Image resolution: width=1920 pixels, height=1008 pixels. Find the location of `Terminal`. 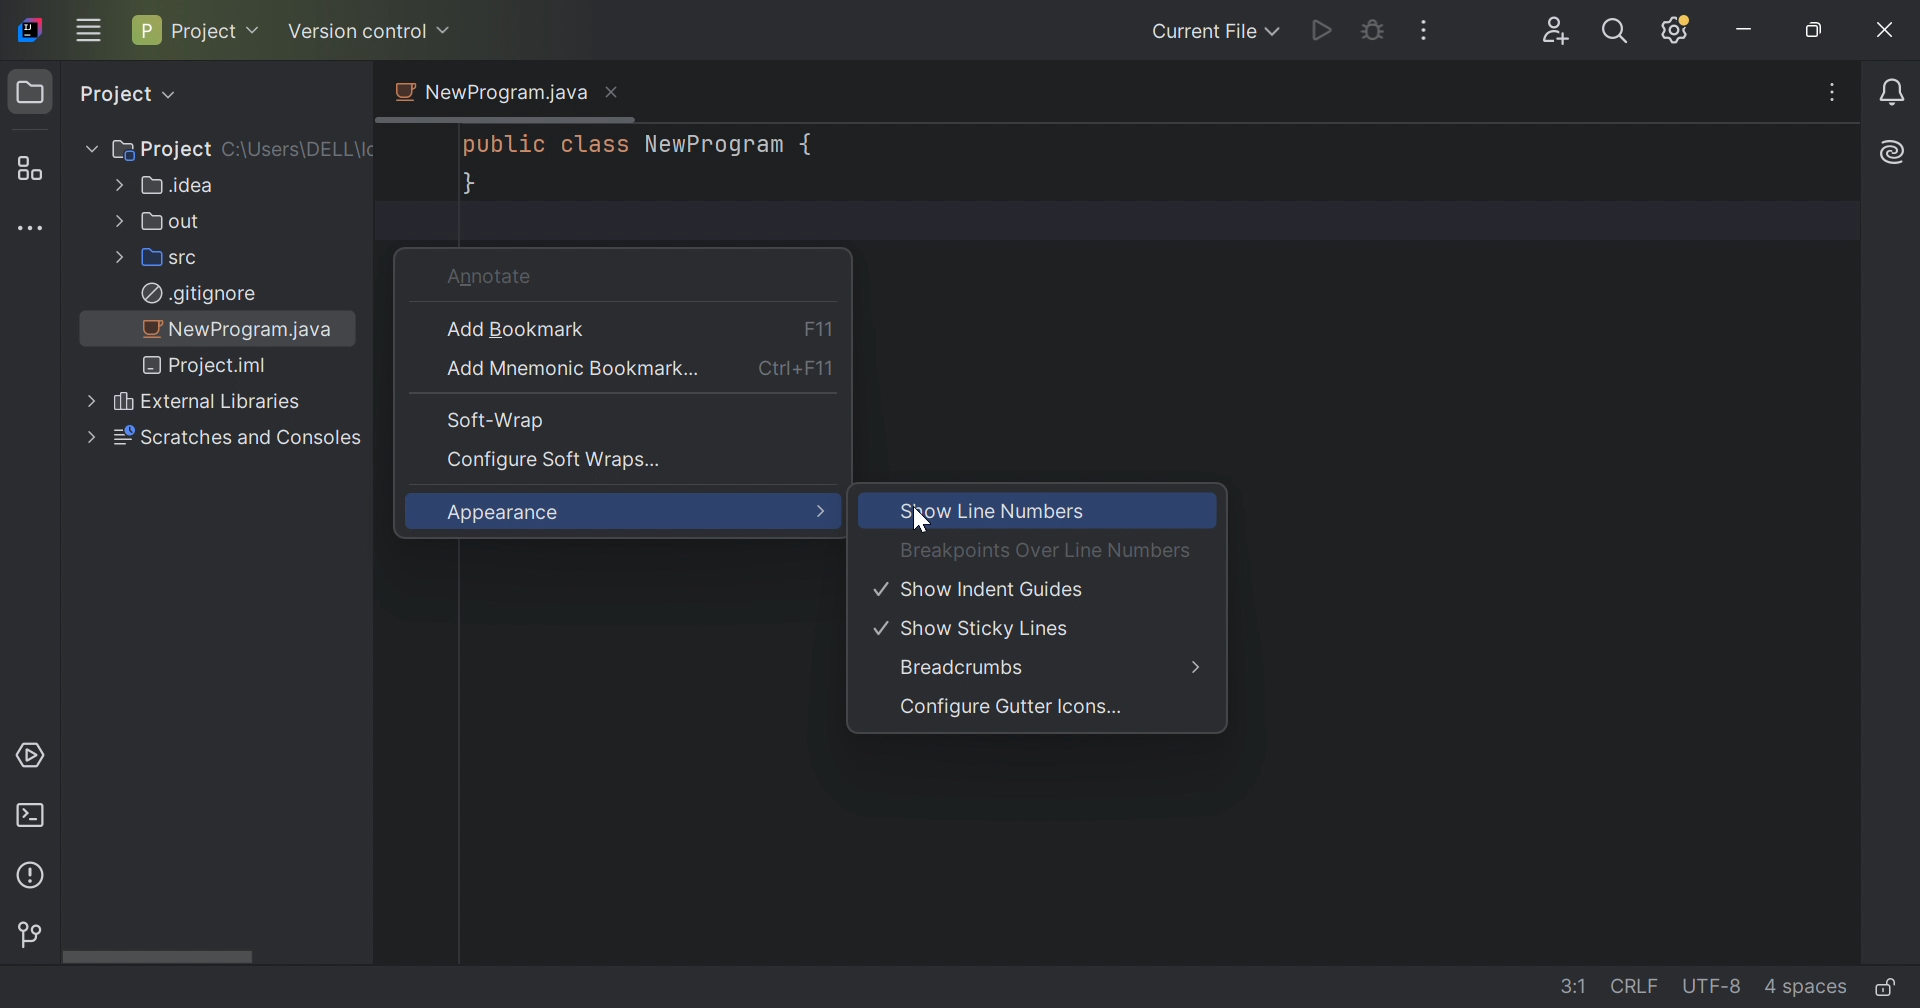

Terminal is located at coordinates (29, 816).